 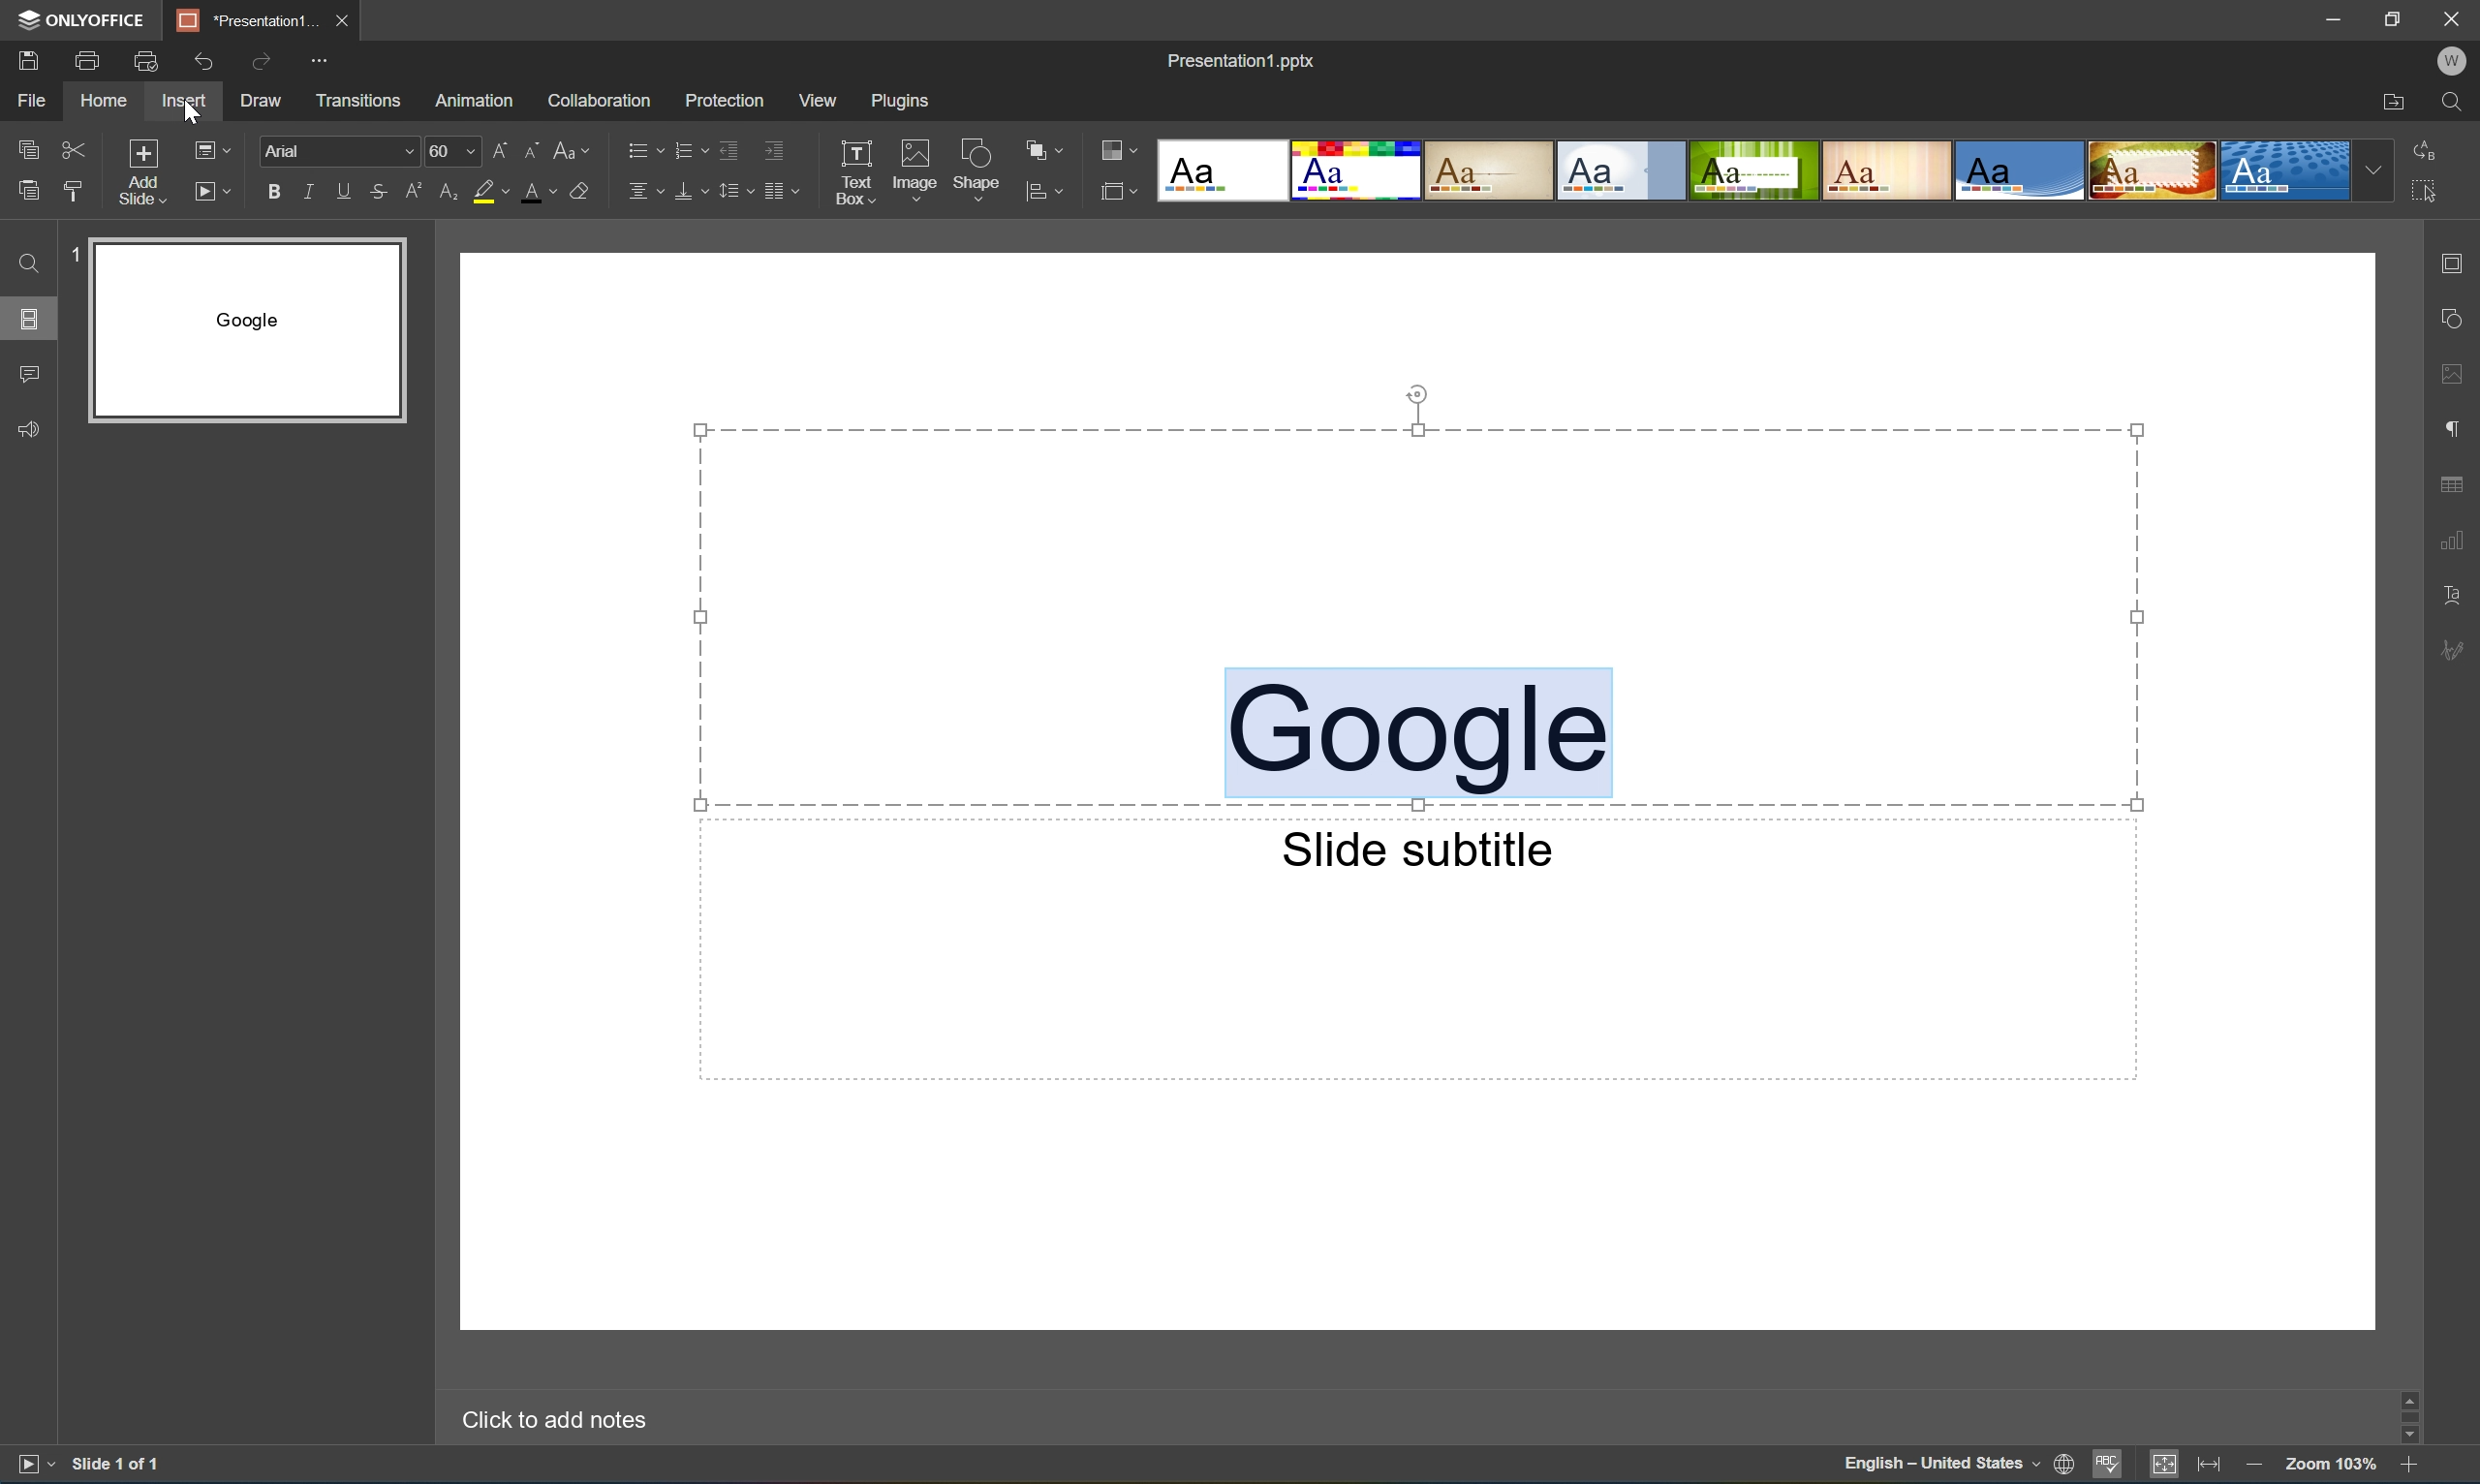 What do you see at coordinates (786, 194) in the screenshot?
I see `Decrease indent` at bounding box center [786, 194].